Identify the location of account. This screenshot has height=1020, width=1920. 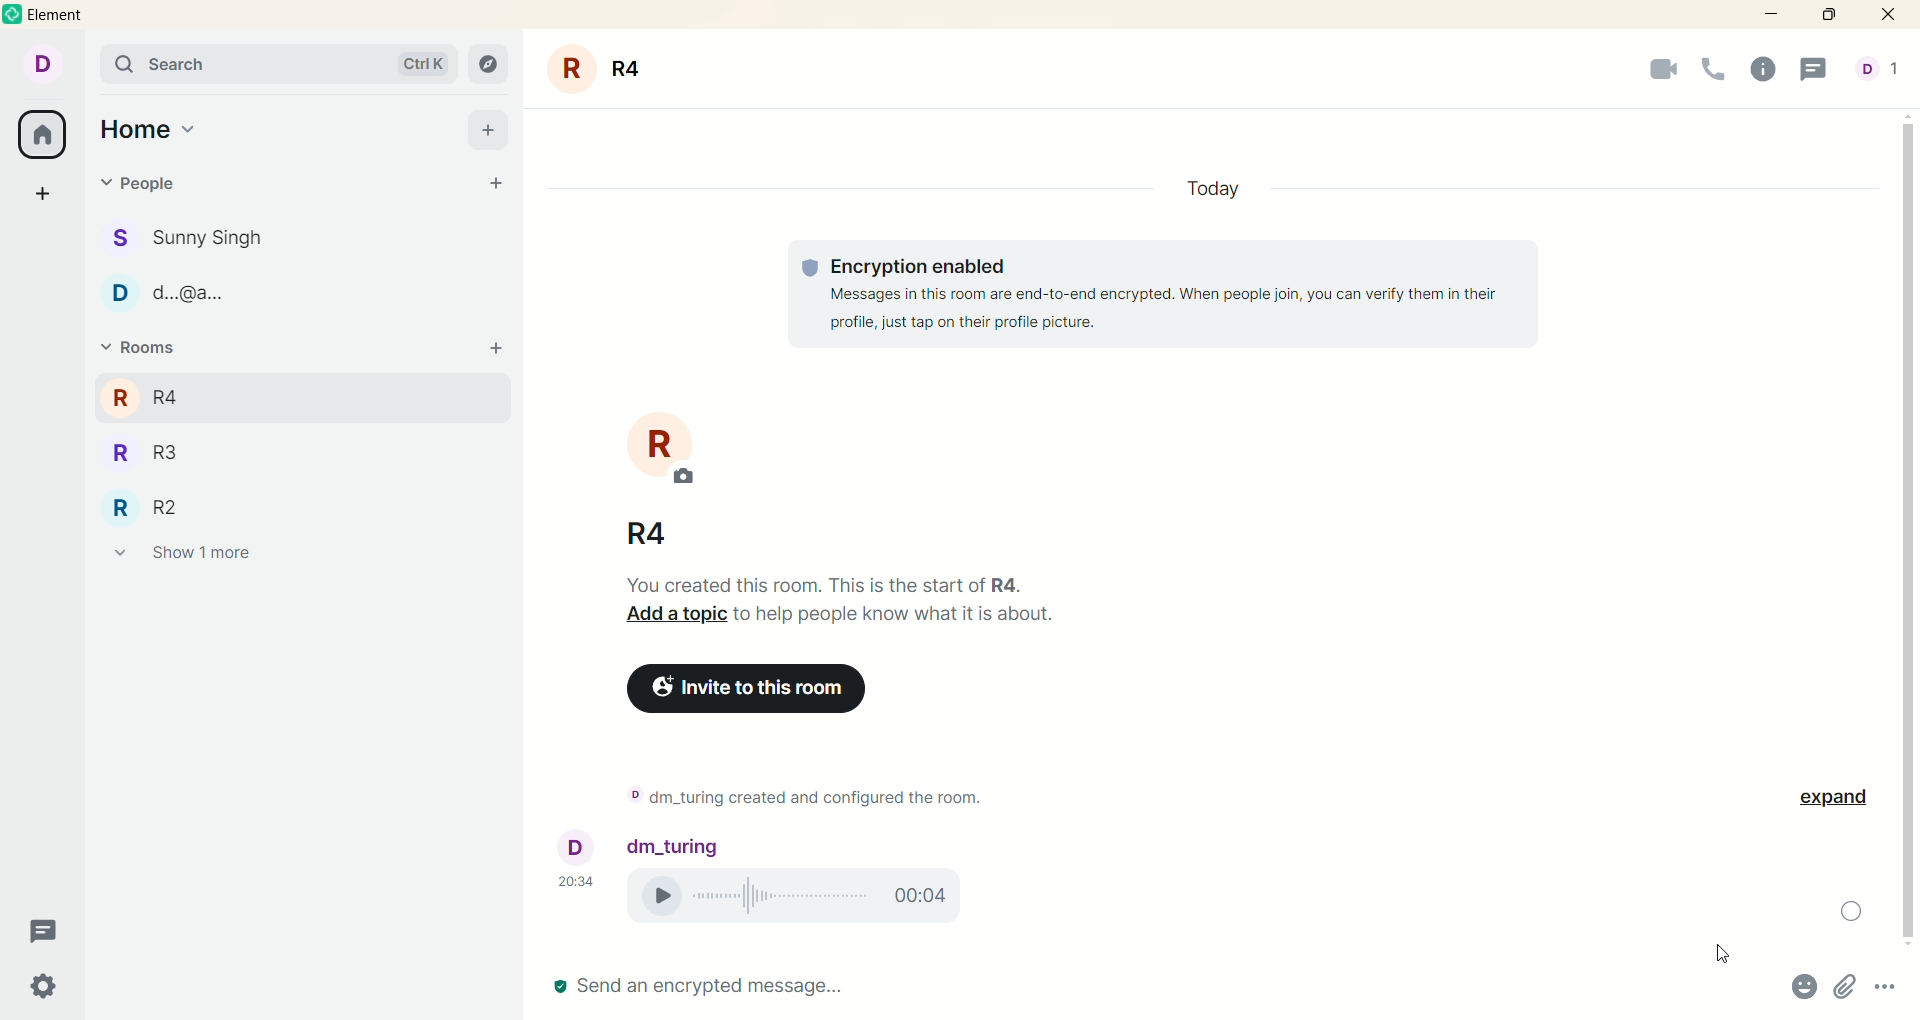
(49, 66).